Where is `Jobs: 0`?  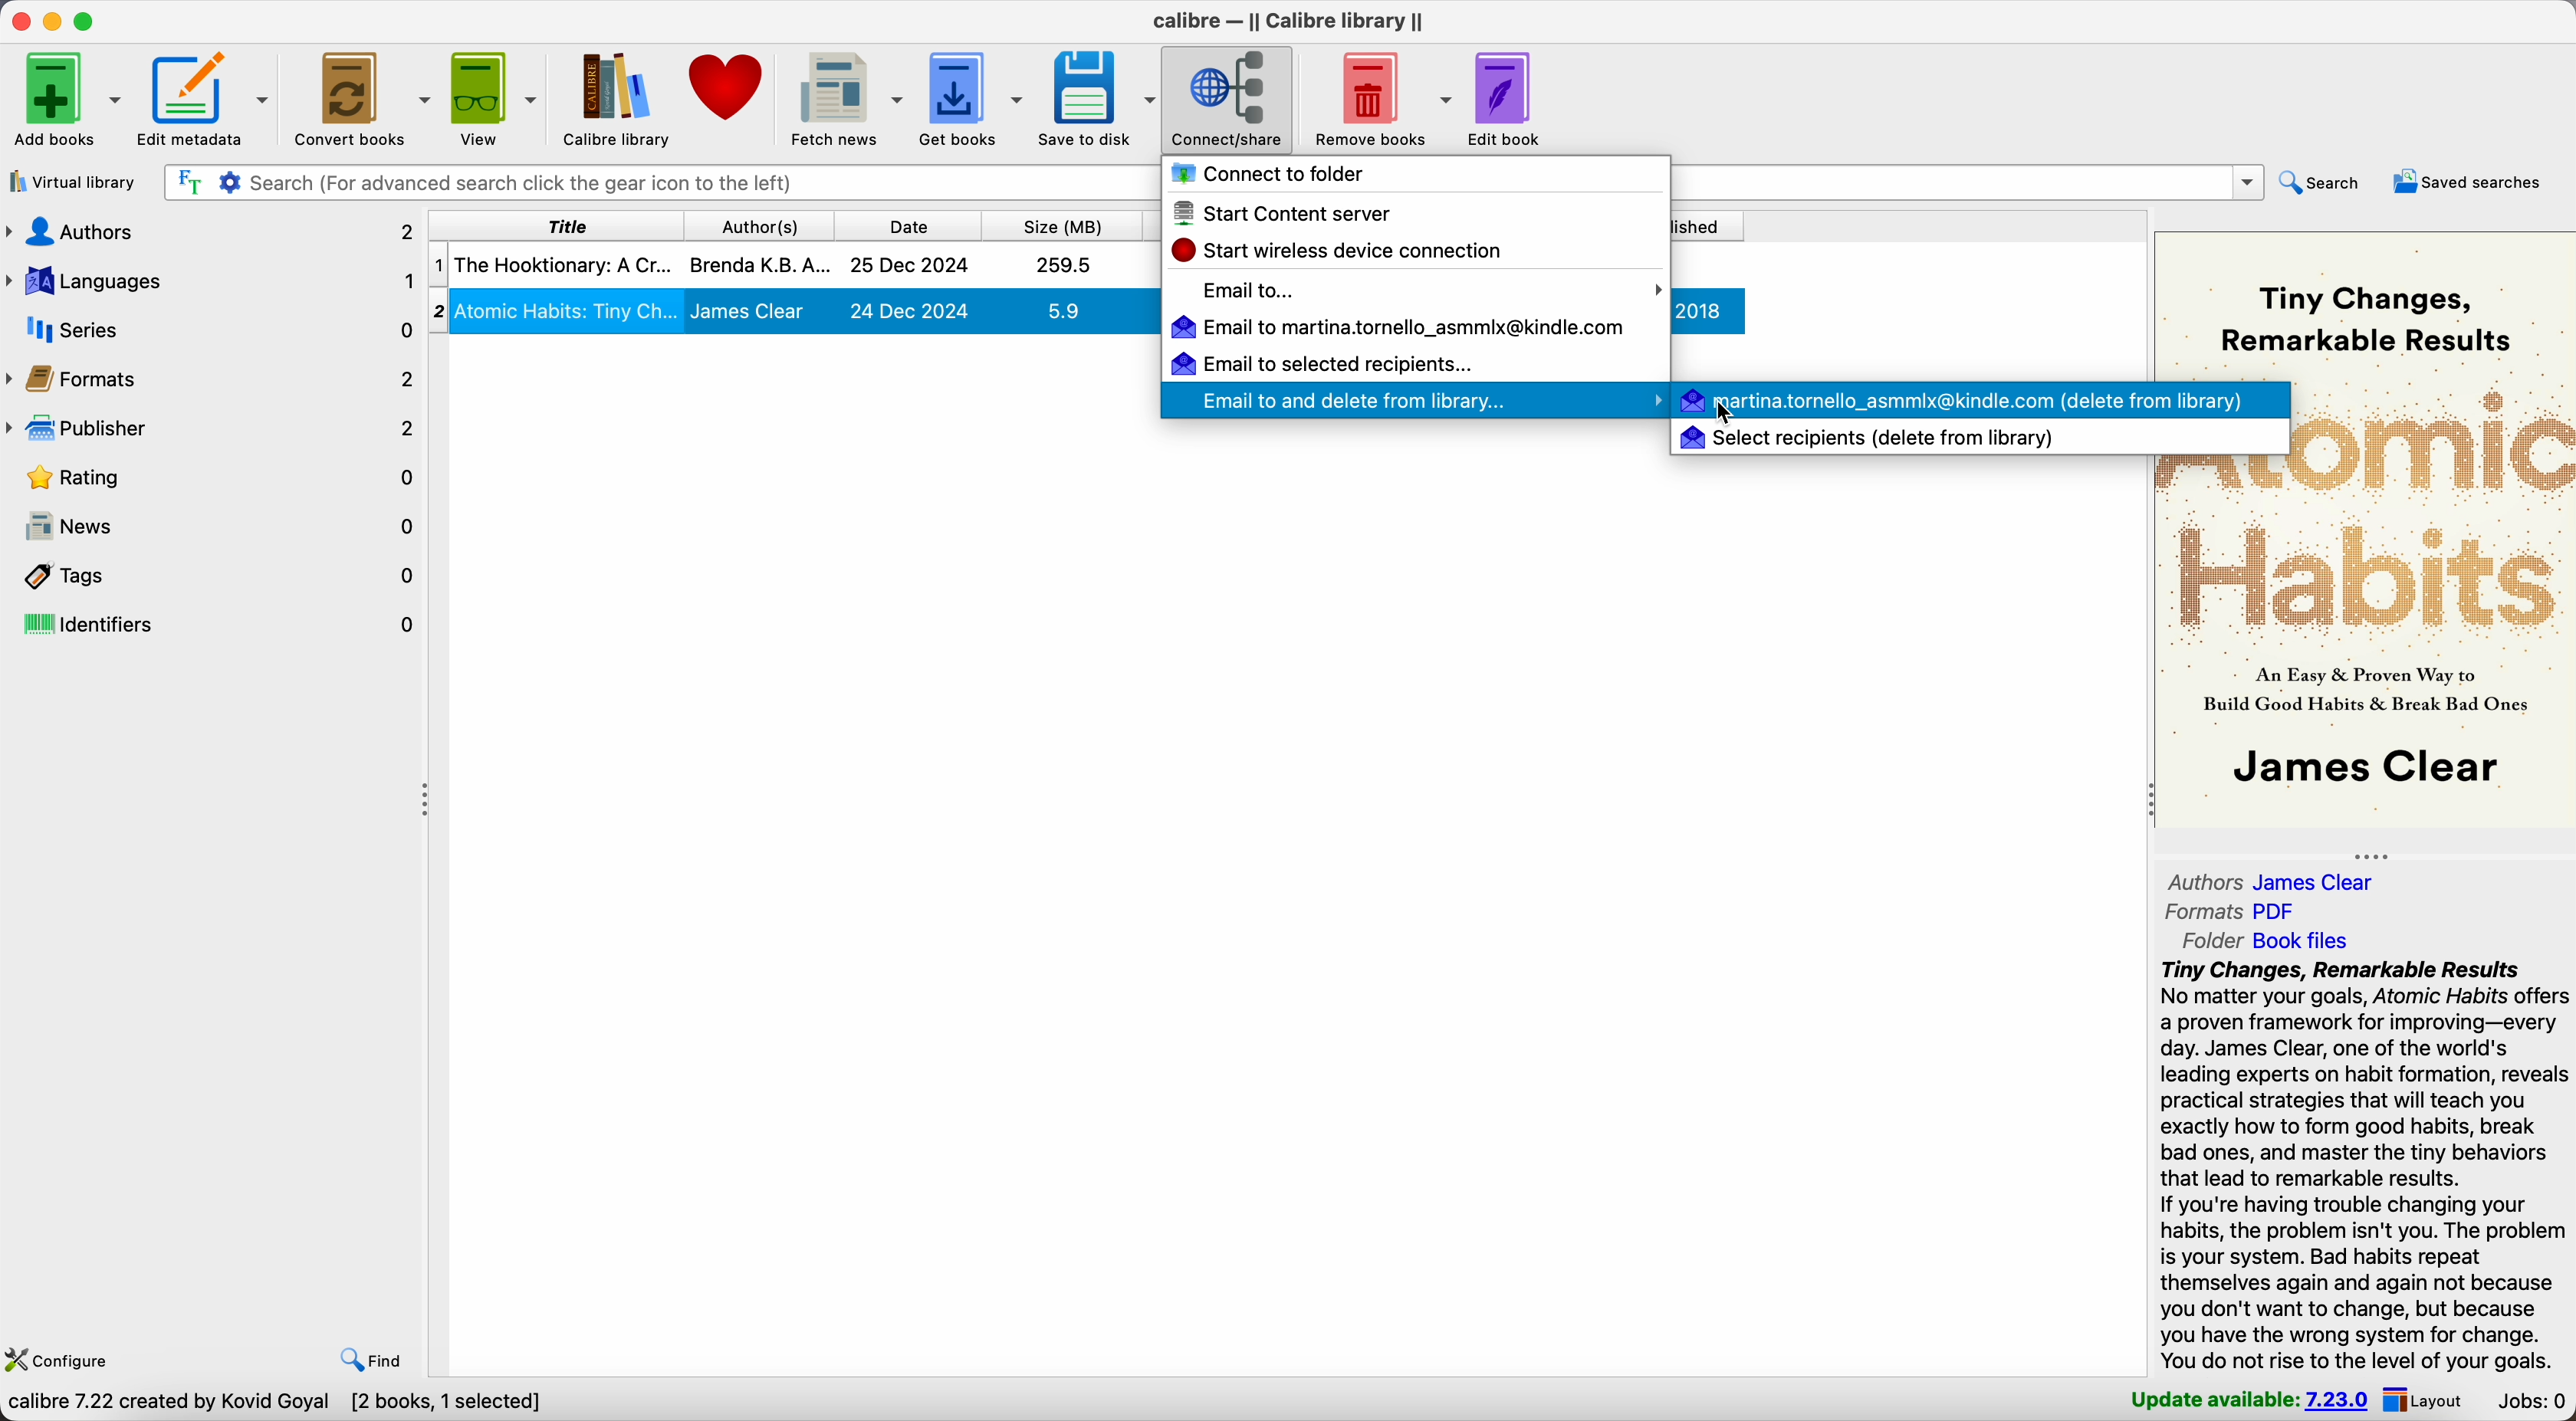 Jobs: 0 is located at coordinates (2528, 1402).